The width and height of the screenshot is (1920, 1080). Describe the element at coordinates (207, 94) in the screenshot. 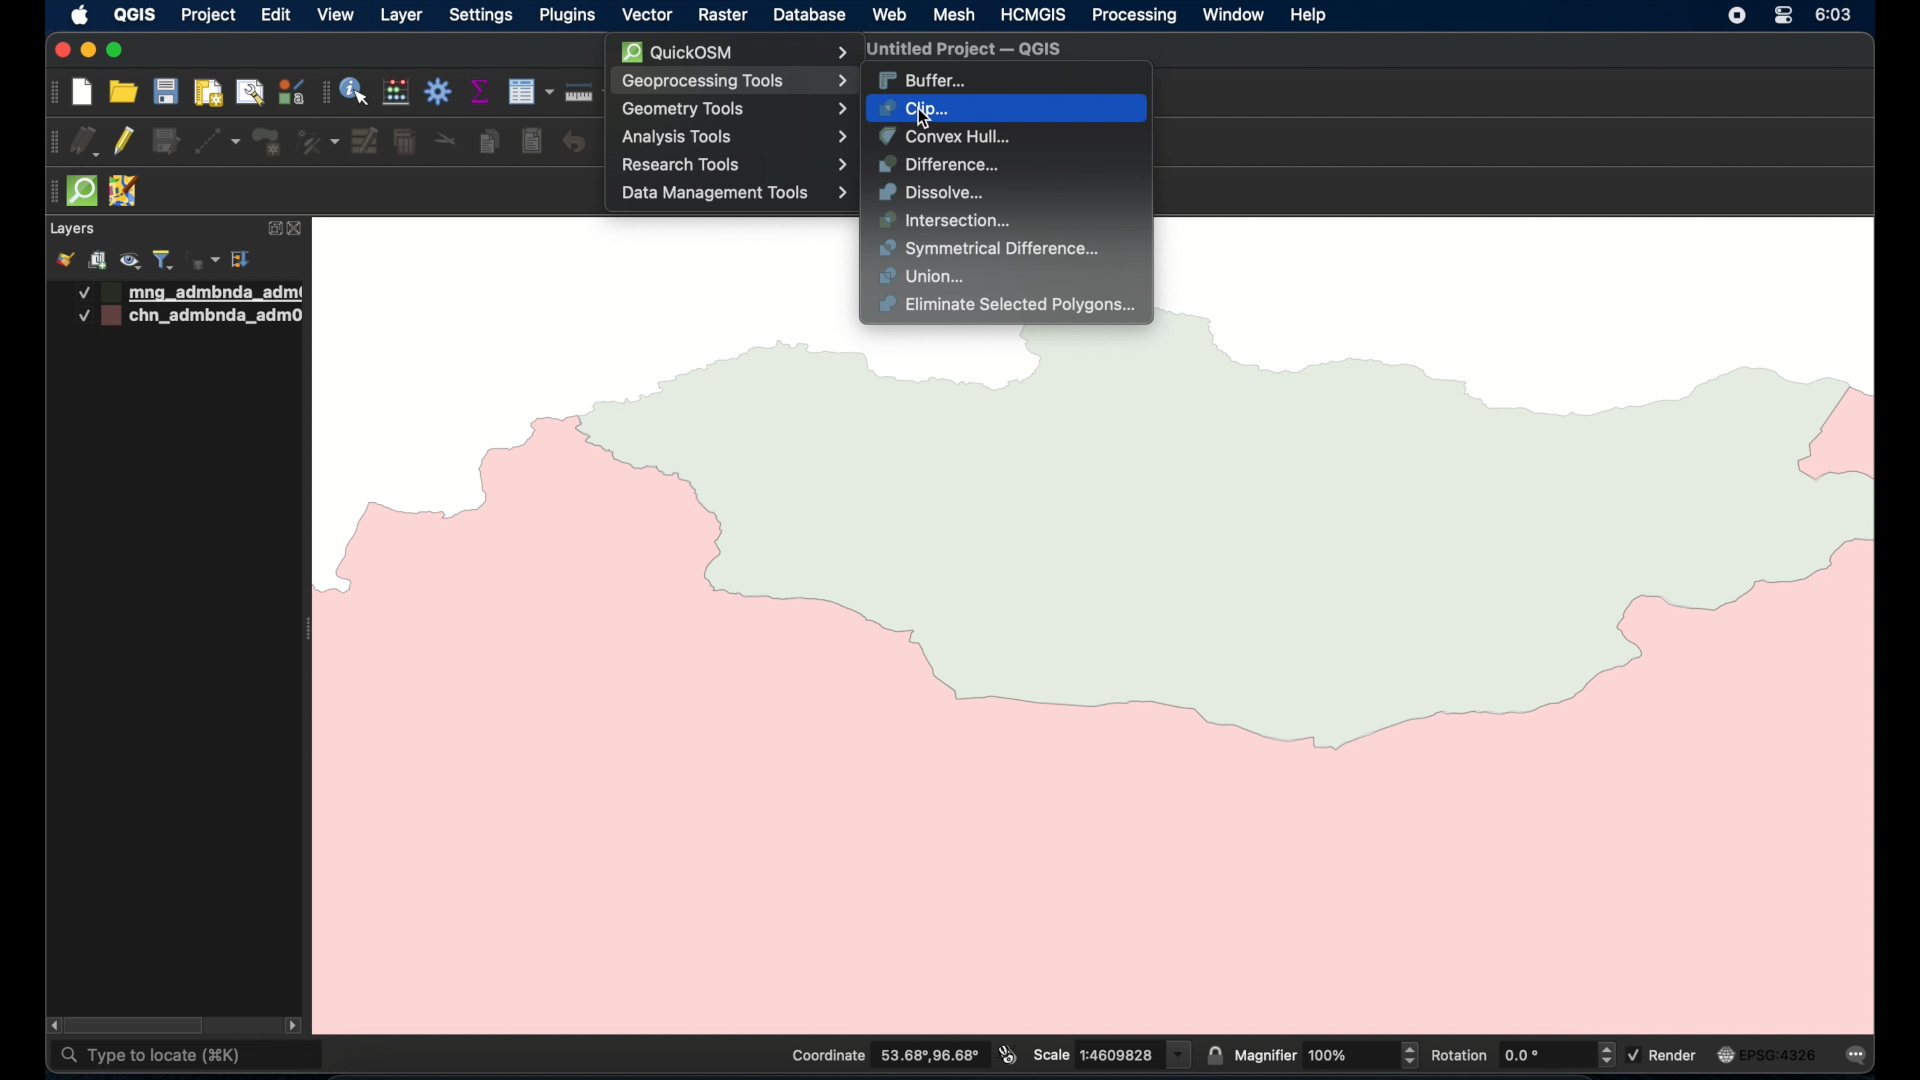

I see `print layout` at that location.